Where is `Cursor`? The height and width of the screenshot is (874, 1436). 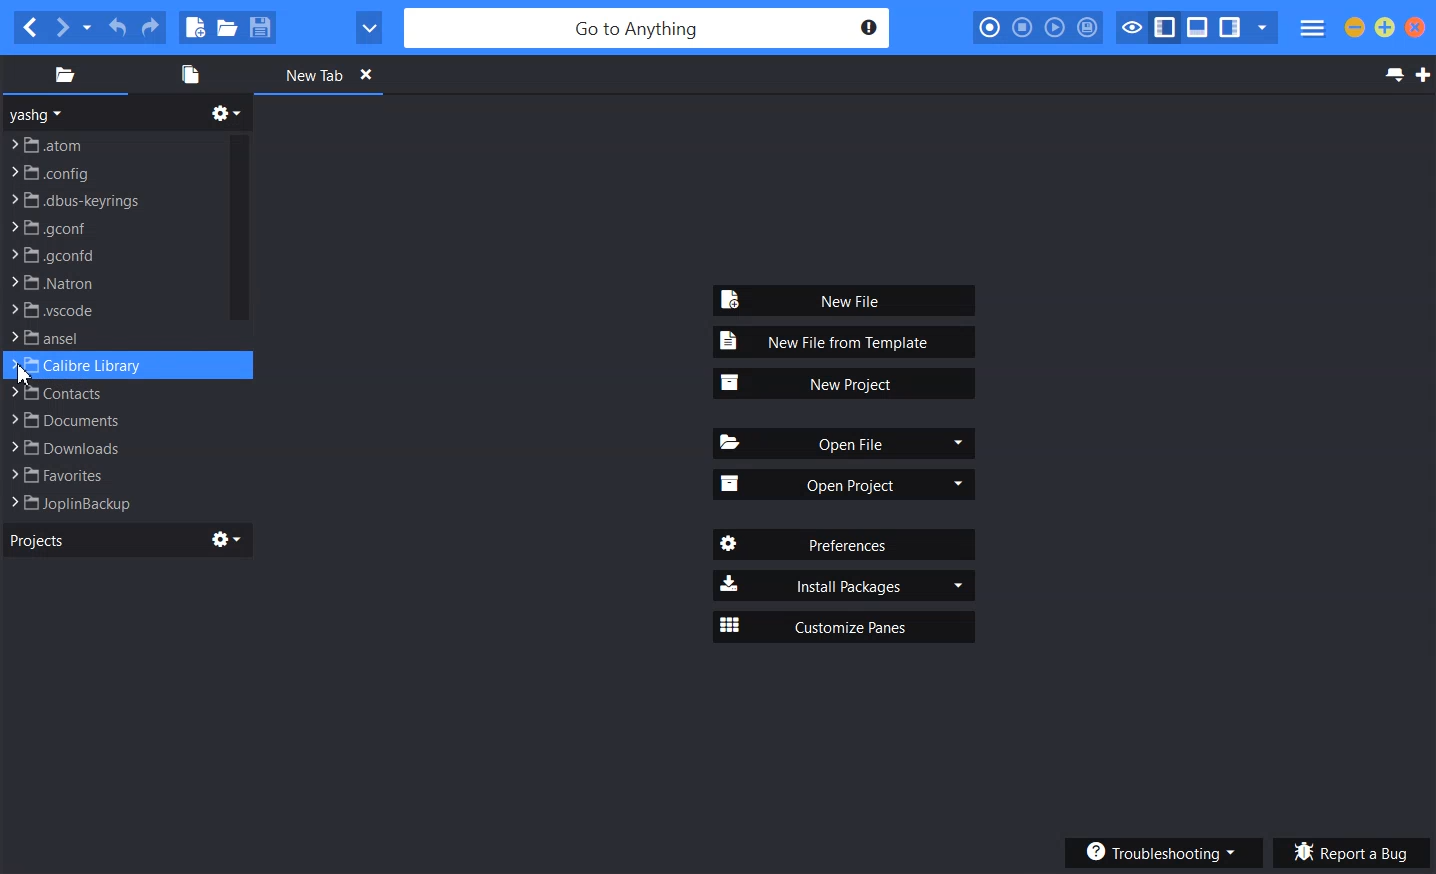
Cursor is located at coordinates (24, 375).